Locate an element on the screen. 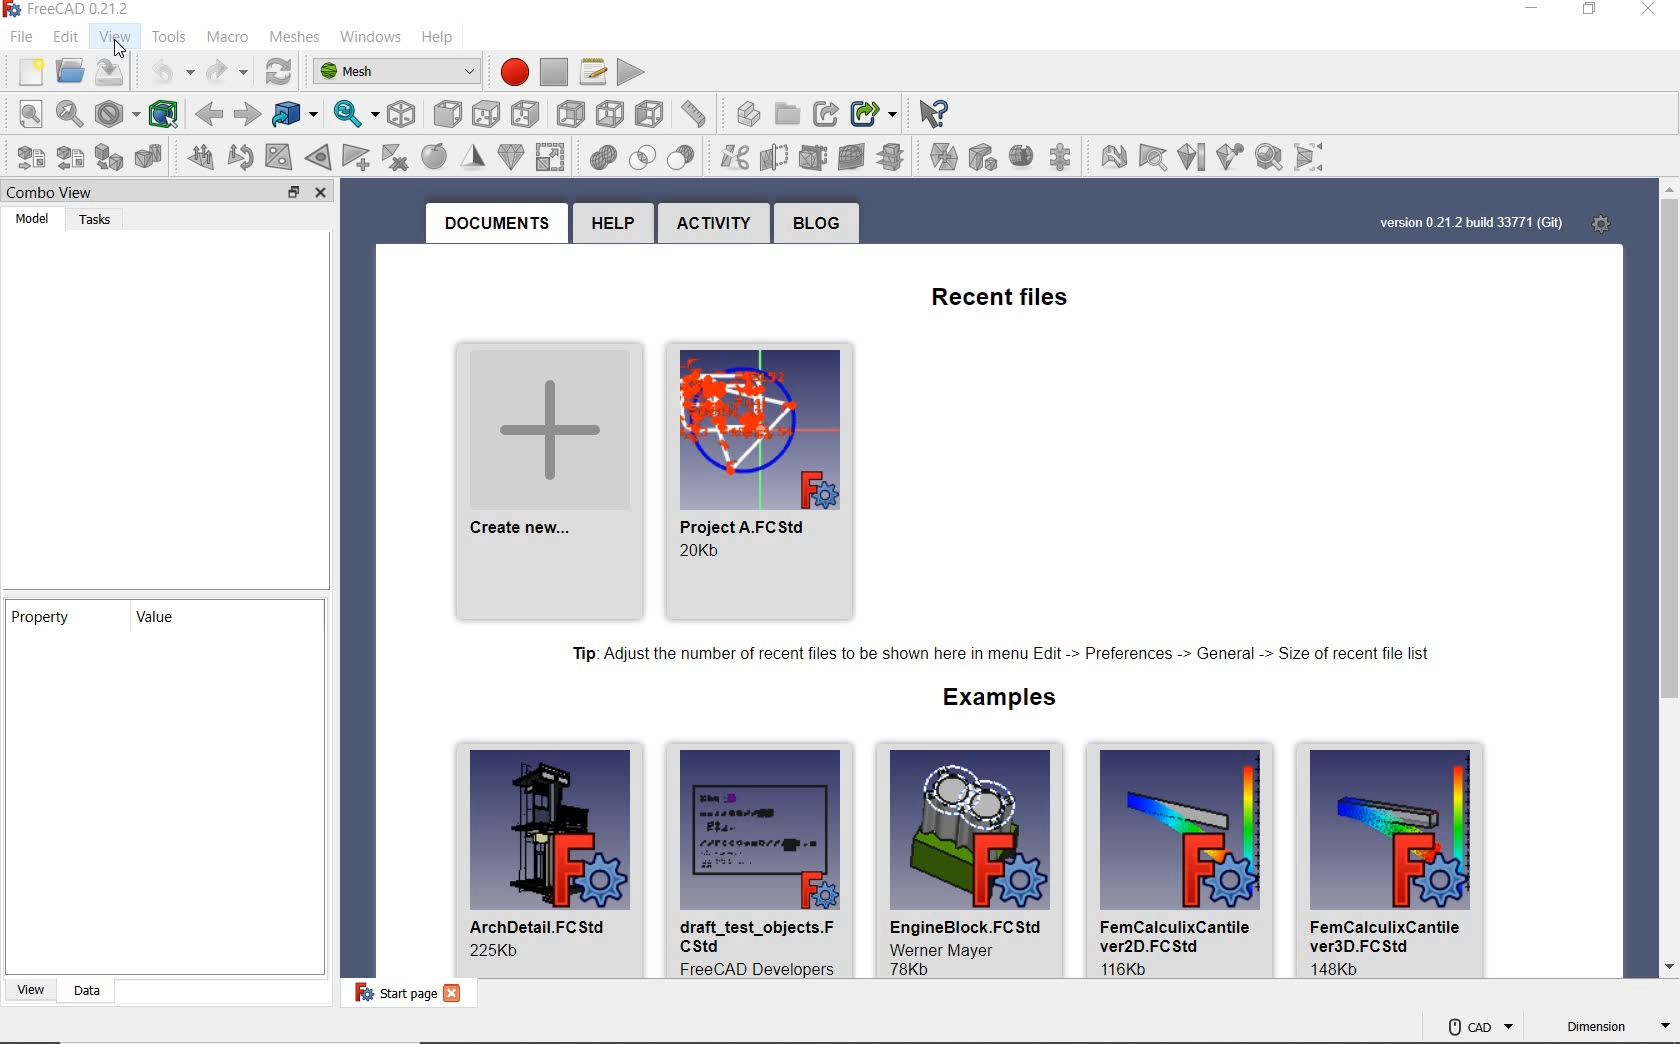 The height and width of the screenshot is (1044, 1680). create mesh segments is located at coordinates (981, 157).